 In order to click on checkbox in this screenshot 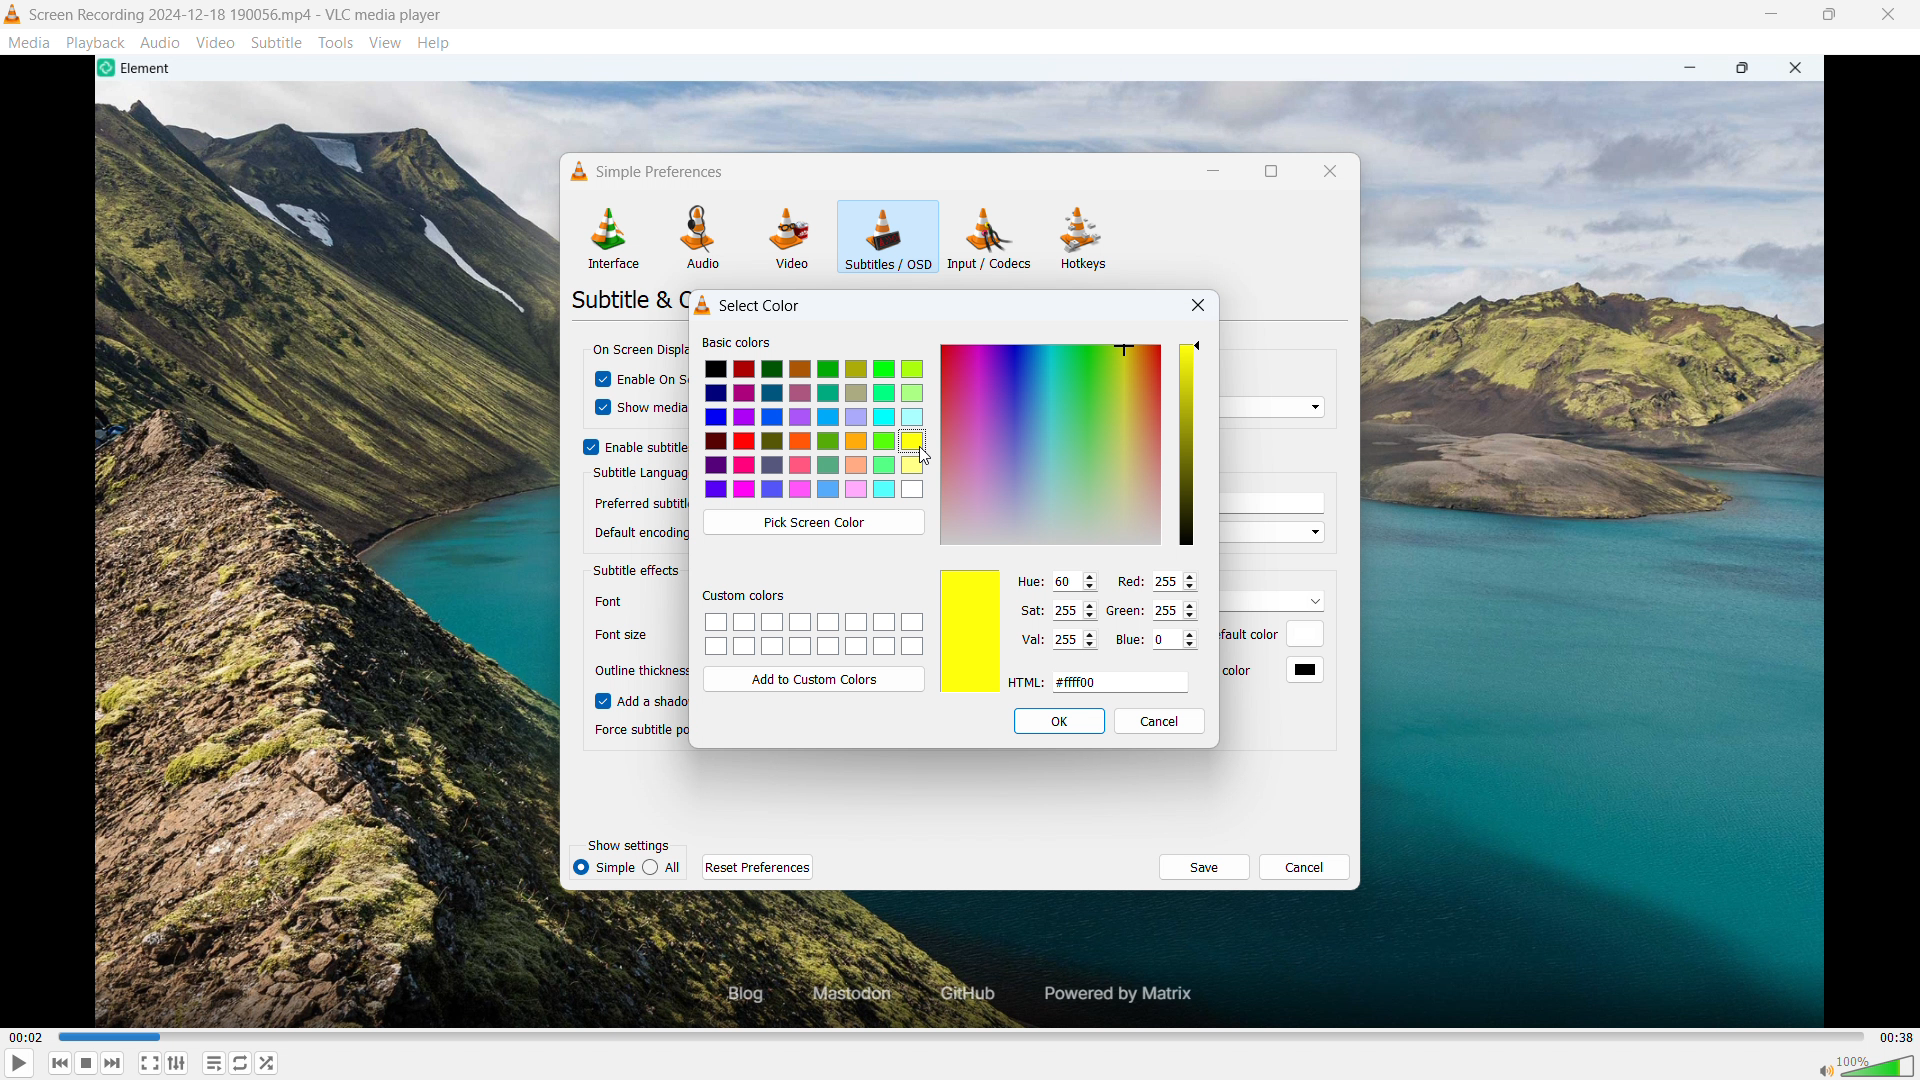, I will do `click(588, 446)`.